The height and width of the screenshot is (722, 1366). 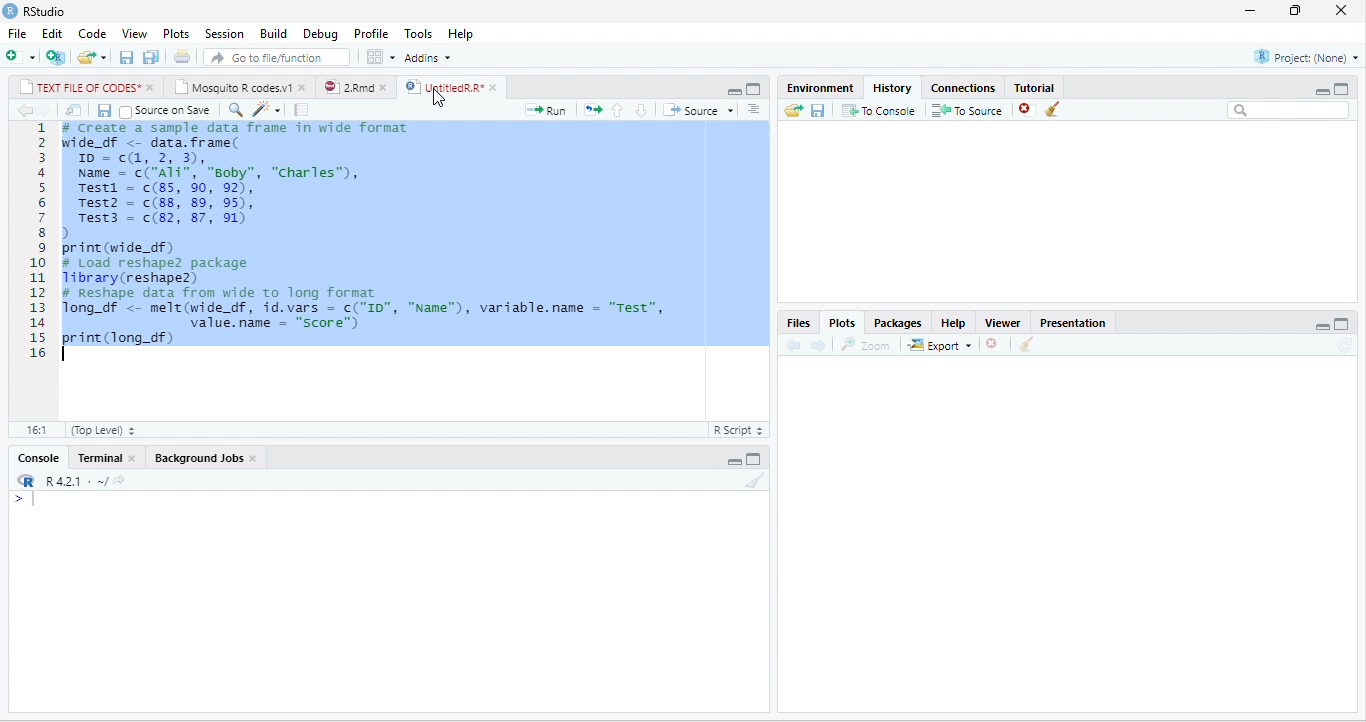 I want to click on Files, so click(x=798, y=322).